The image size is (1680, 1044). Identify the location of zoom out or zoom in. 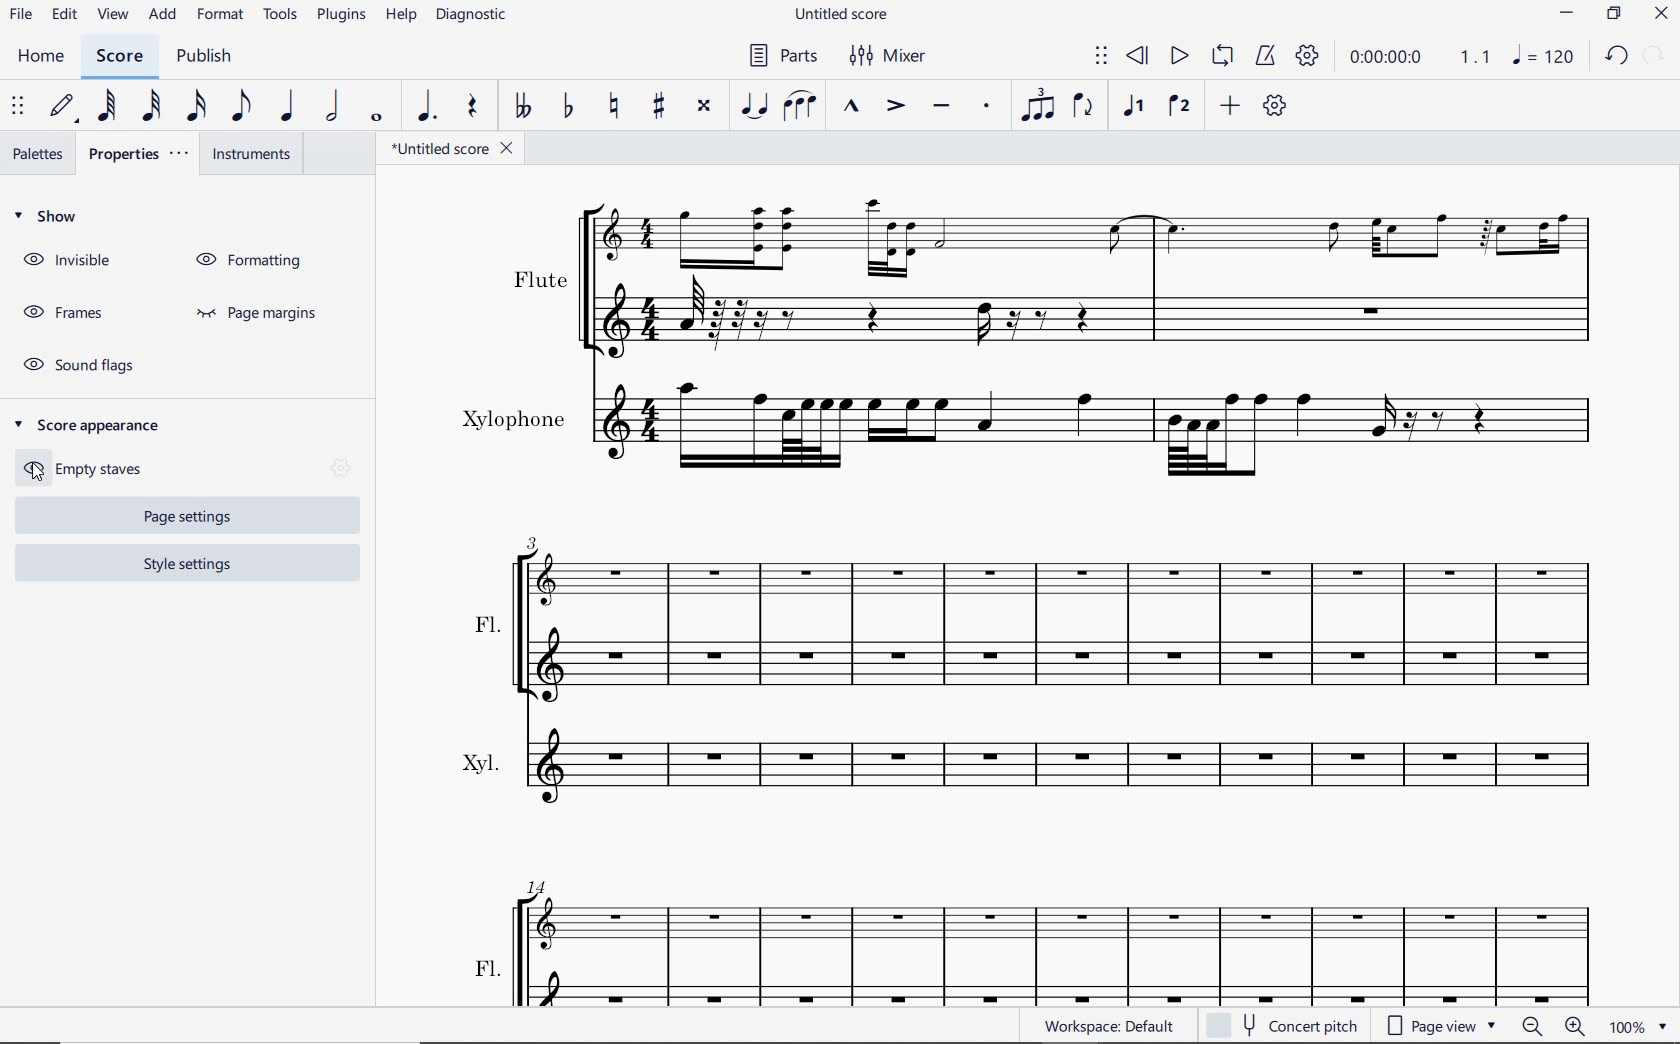
(1554, 1026).